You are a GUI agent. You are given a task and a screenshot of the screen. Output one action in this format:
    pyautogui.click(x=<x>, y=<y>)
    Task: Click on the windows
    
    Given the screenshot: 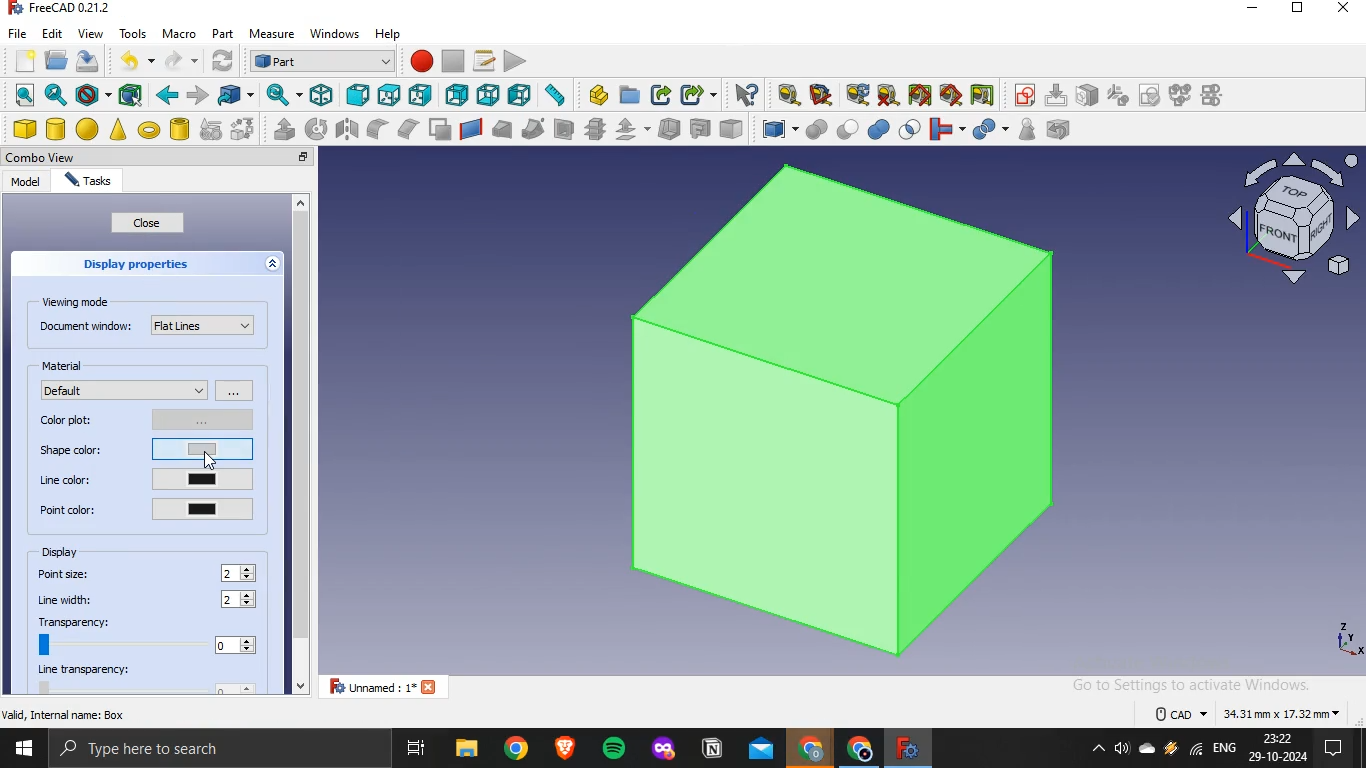 What is the action you would take?
    pyautogui.click(x=336, y=32)
    